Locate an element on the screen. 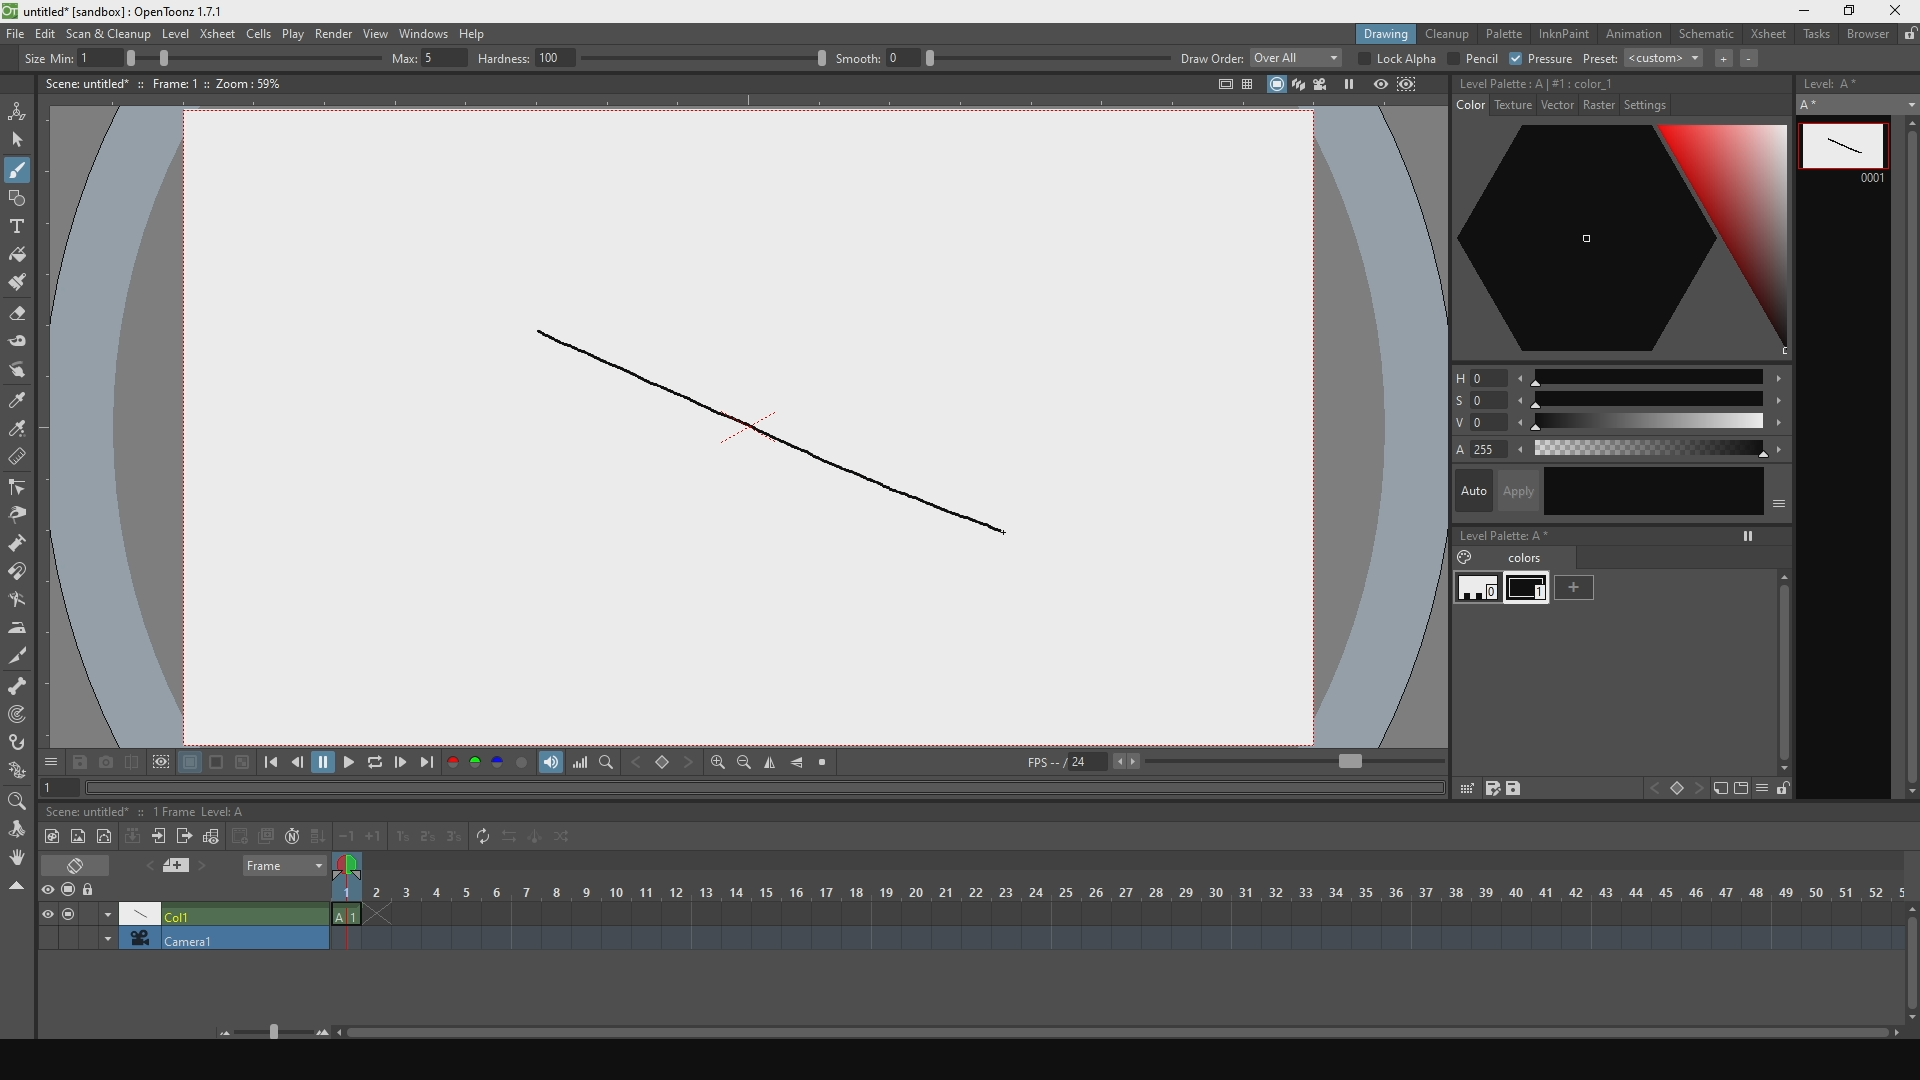  xsheet is located at coordinates (217, 33).